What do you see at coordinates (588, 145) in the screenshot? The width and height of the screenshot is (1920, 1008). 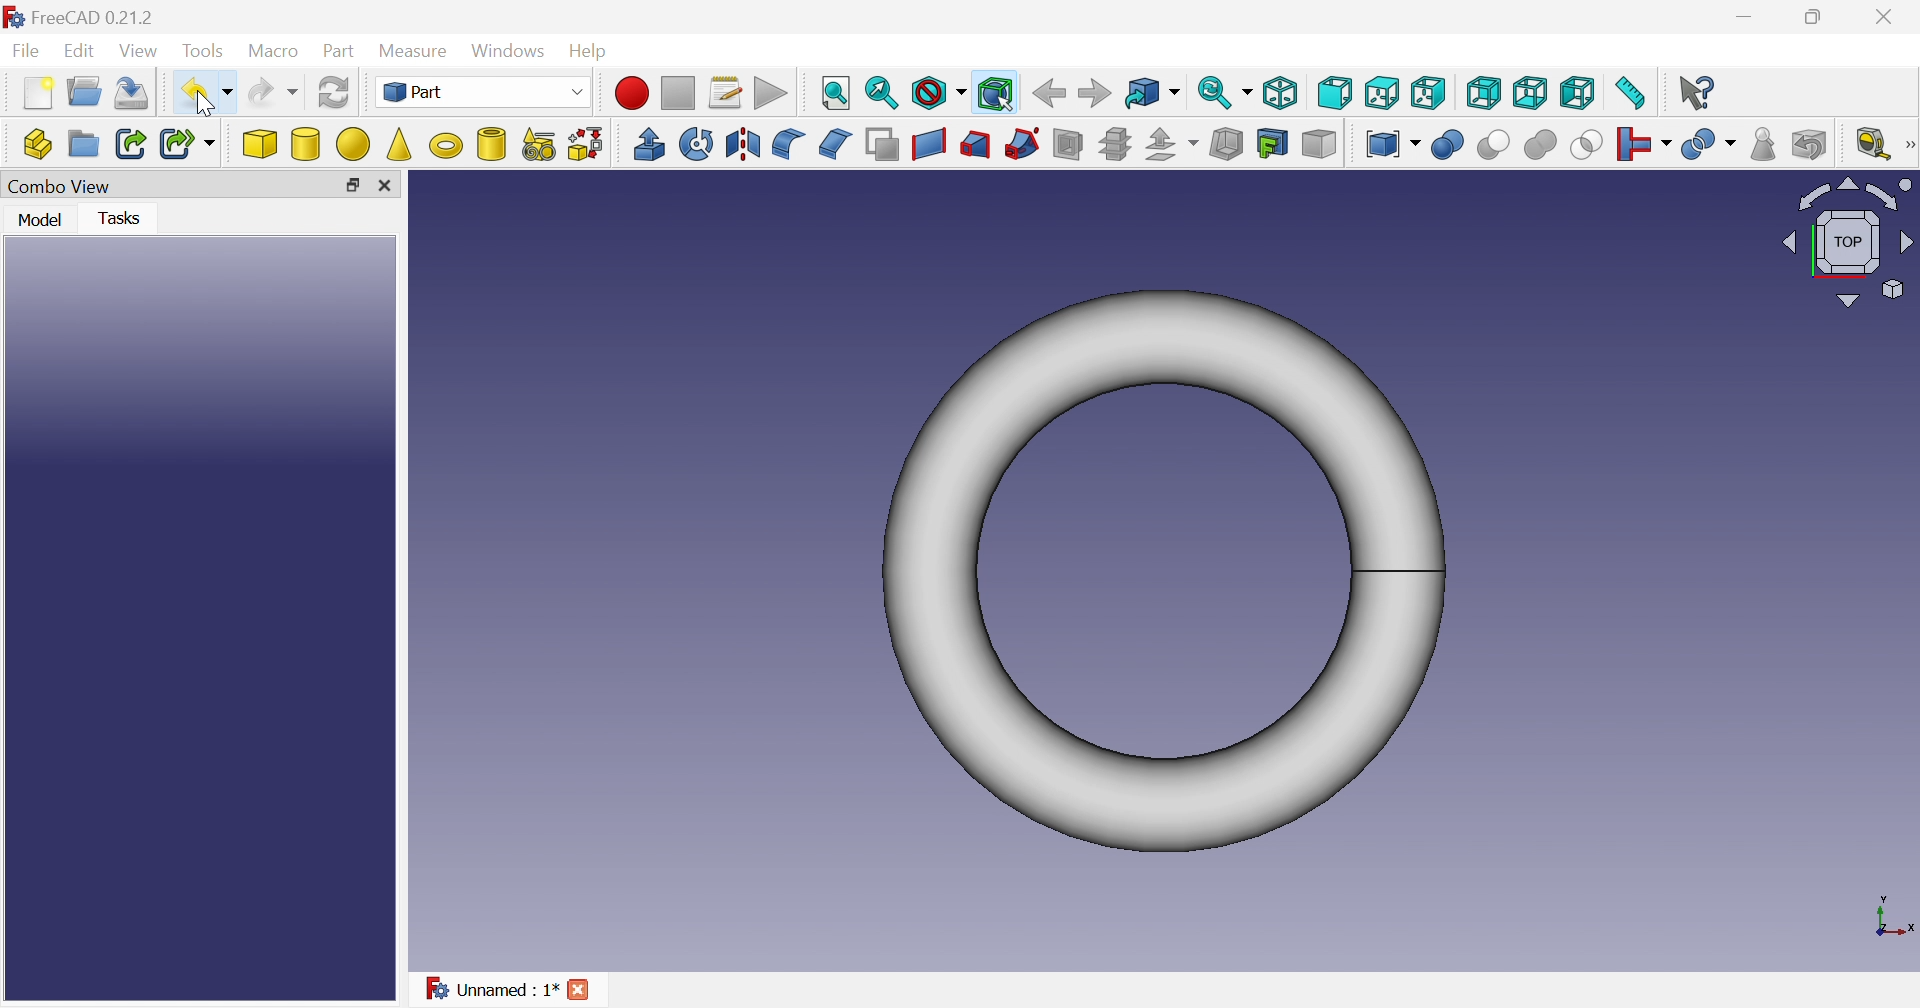 I see `Shape builder` at bounding box center [588, 145].